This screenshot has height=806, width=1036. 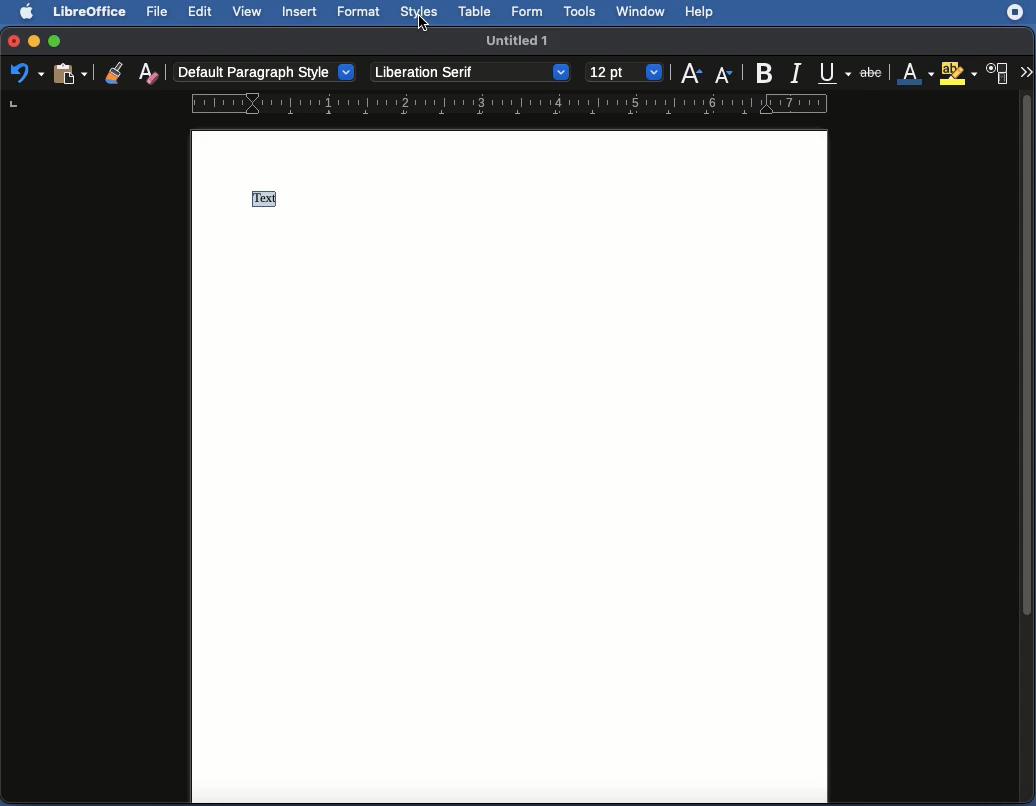 I want to click on Minimize, so click(x=34, y=42).